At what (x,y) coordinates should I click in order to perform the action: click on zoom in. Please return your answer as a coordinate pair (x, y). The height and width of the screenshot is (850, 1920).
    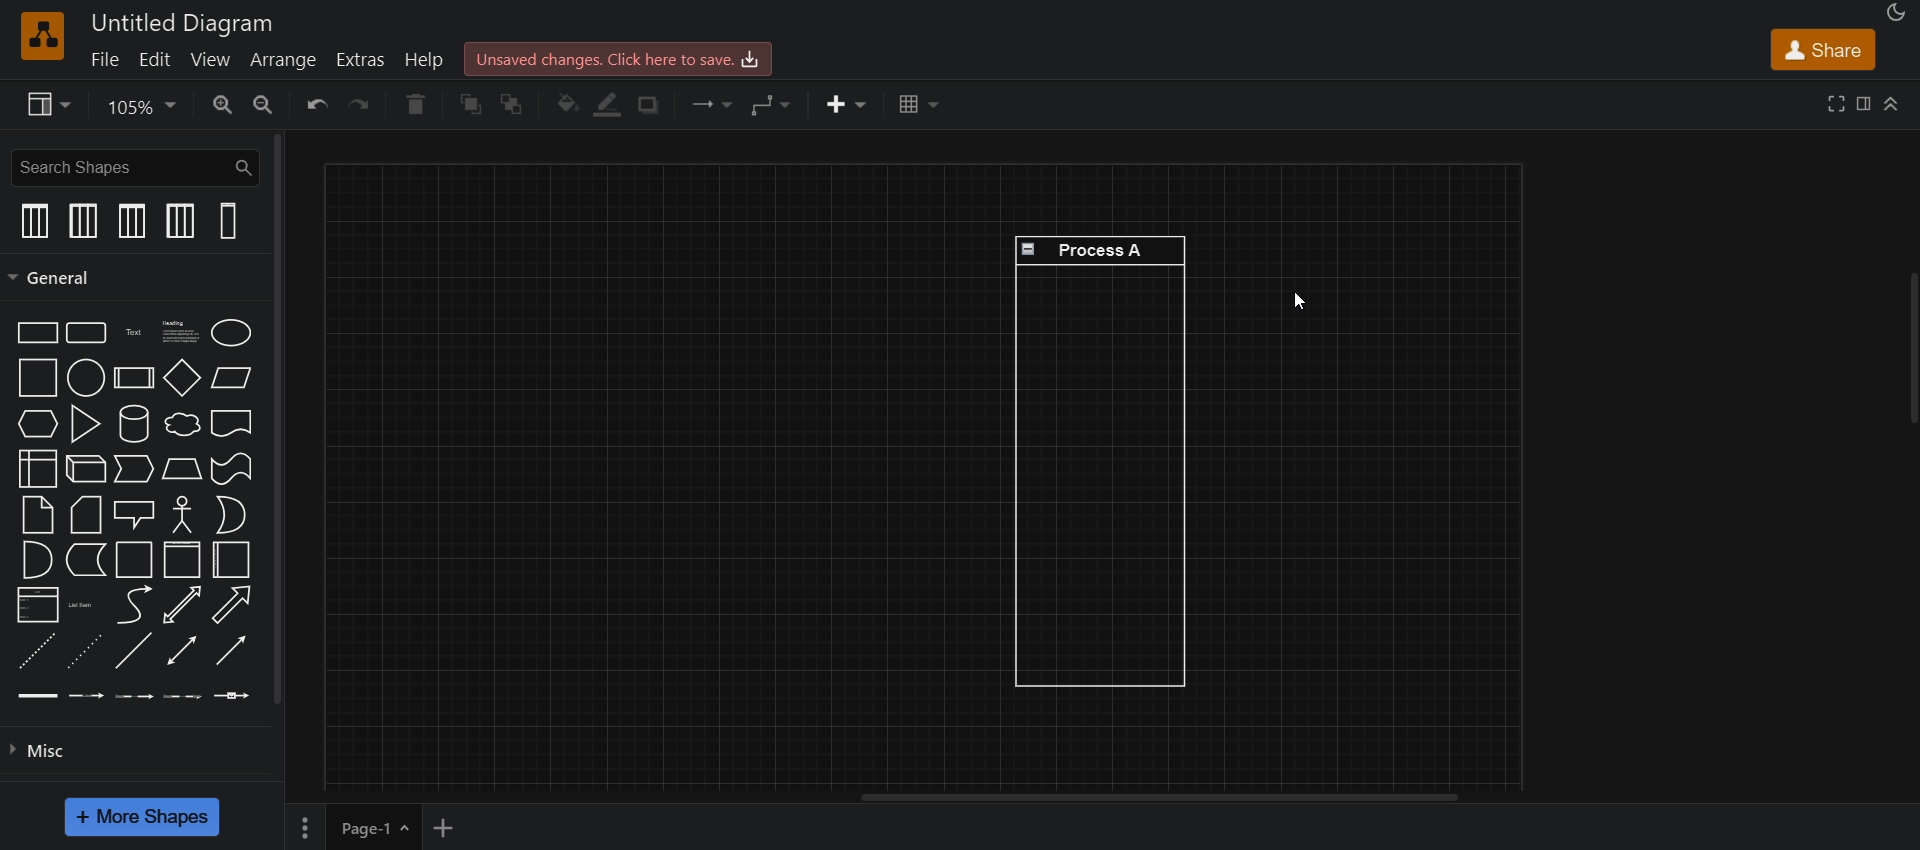
    Looking at the image, I should click on (223, 106).